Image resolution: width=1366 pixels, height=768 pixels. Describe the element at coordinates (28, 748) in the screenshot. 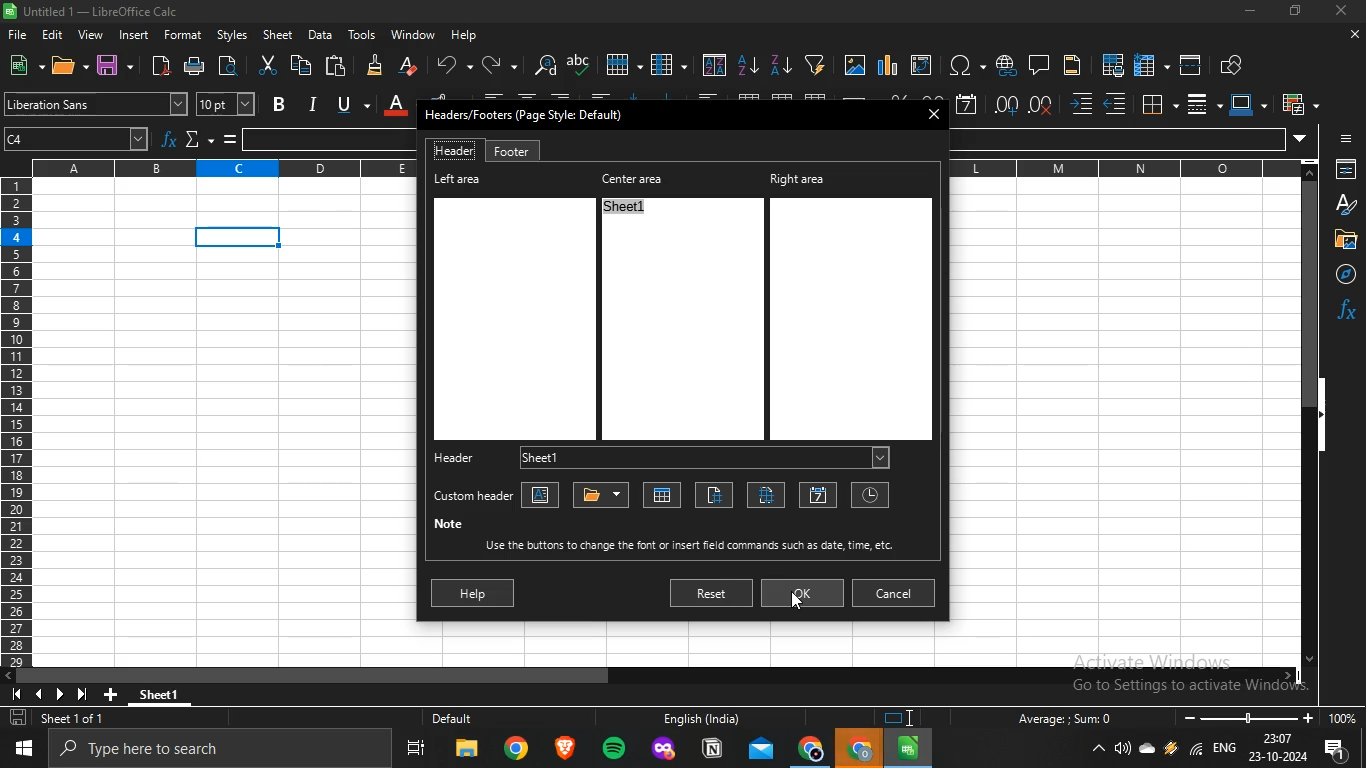

I see `start` at that location.